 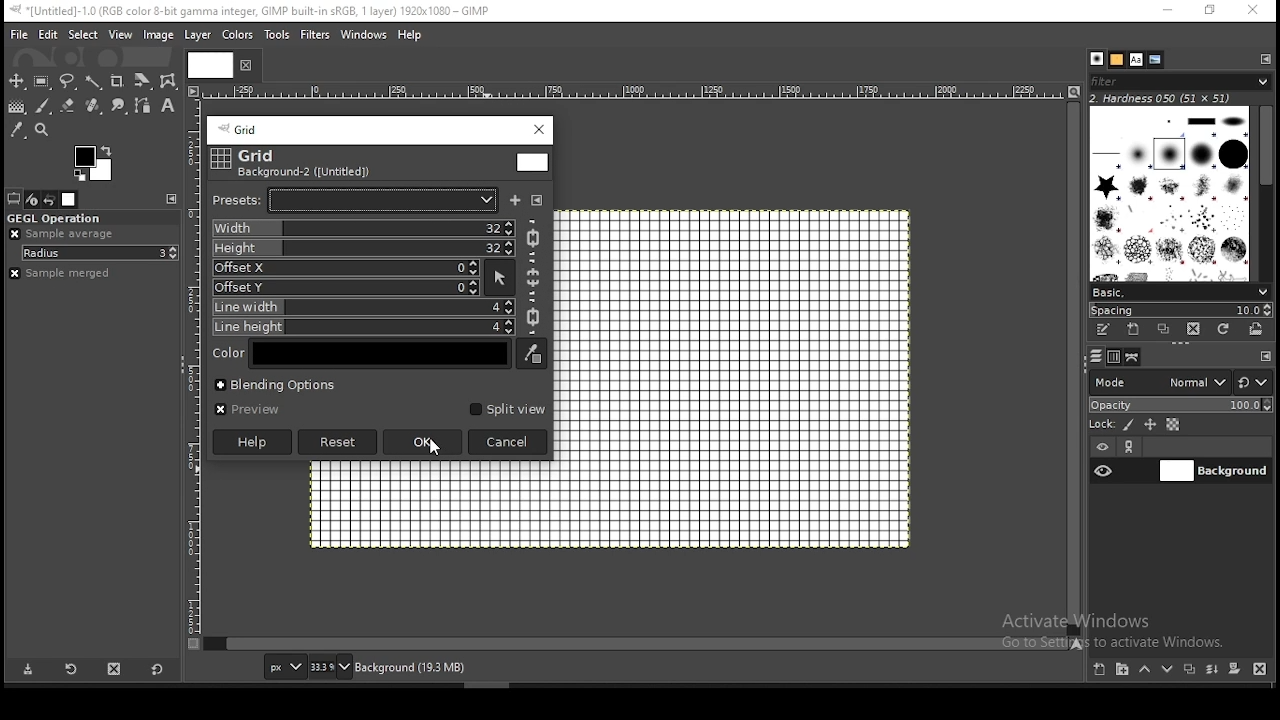 I want to click on sample merged, so click(x=64, y=275).